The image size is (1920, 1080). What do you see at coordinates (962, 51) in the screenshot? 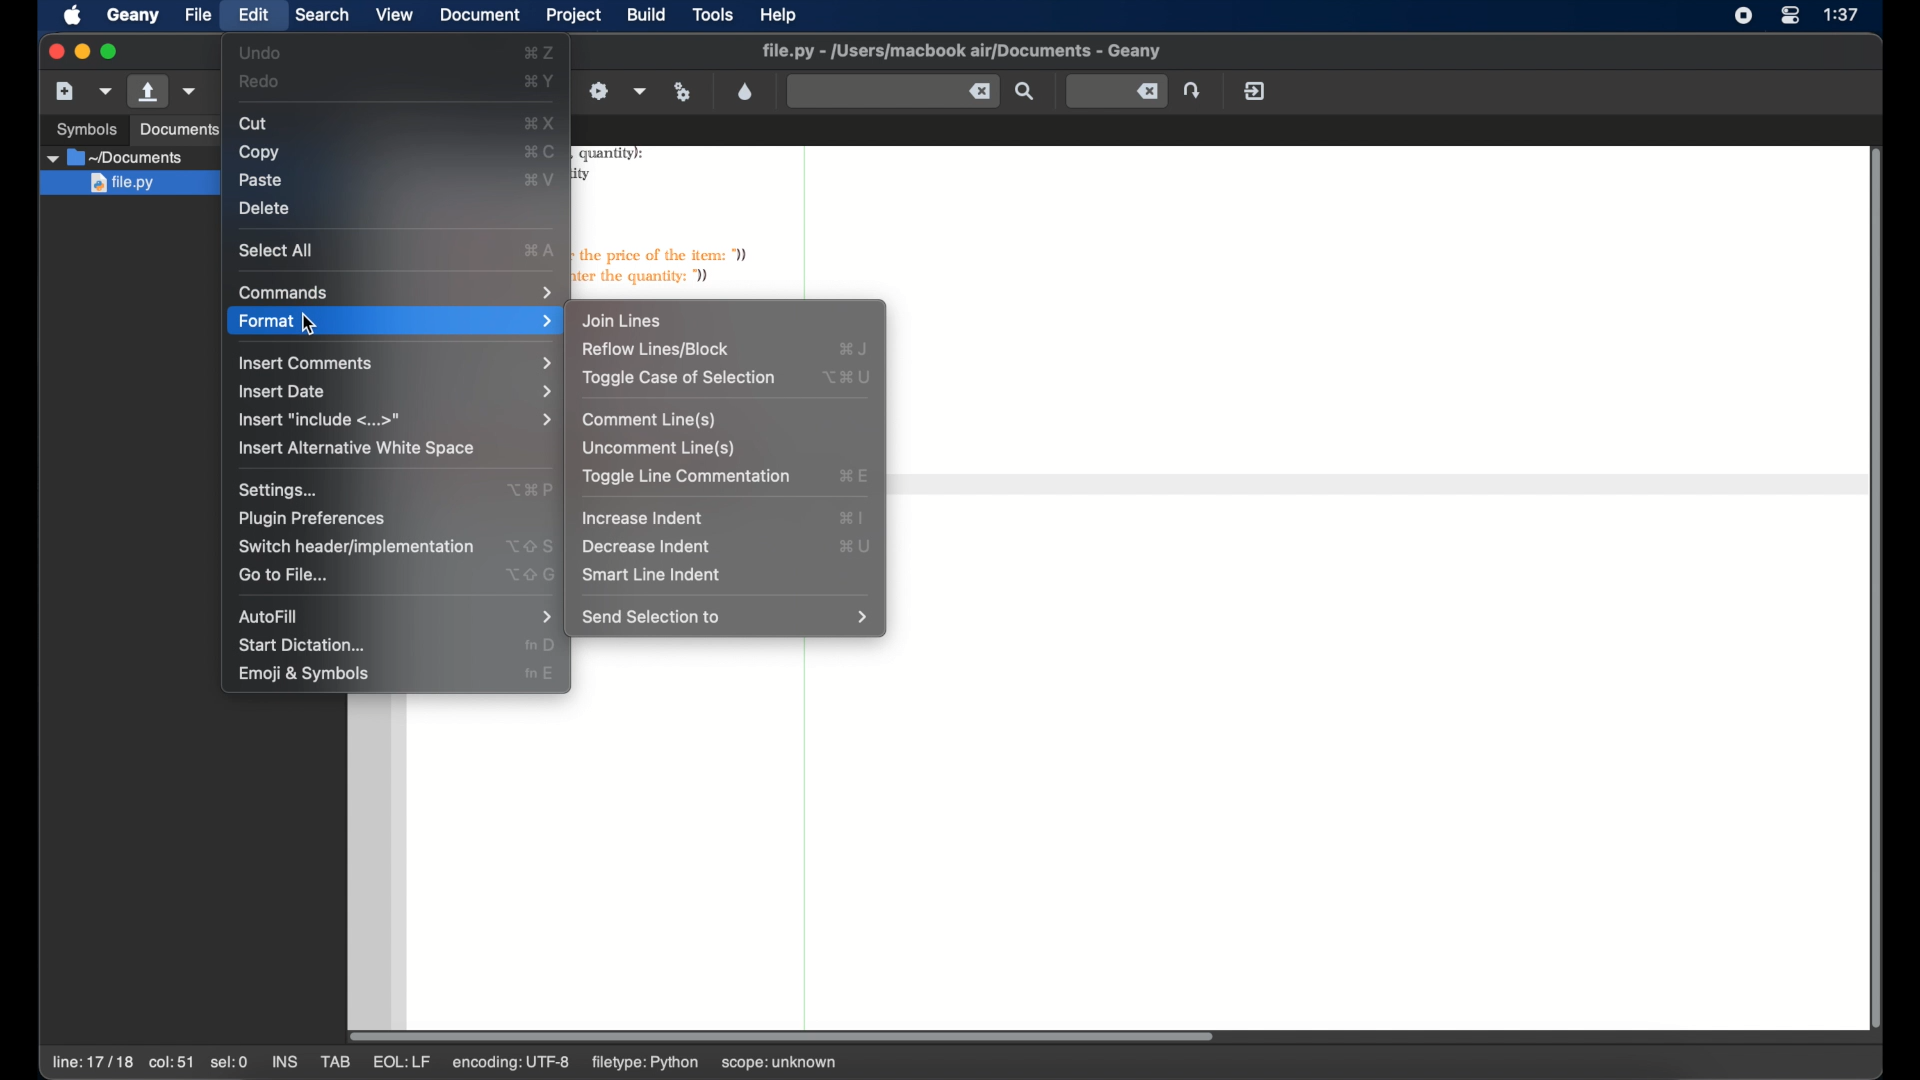
I see `filename` at bounding box center [962, 51].